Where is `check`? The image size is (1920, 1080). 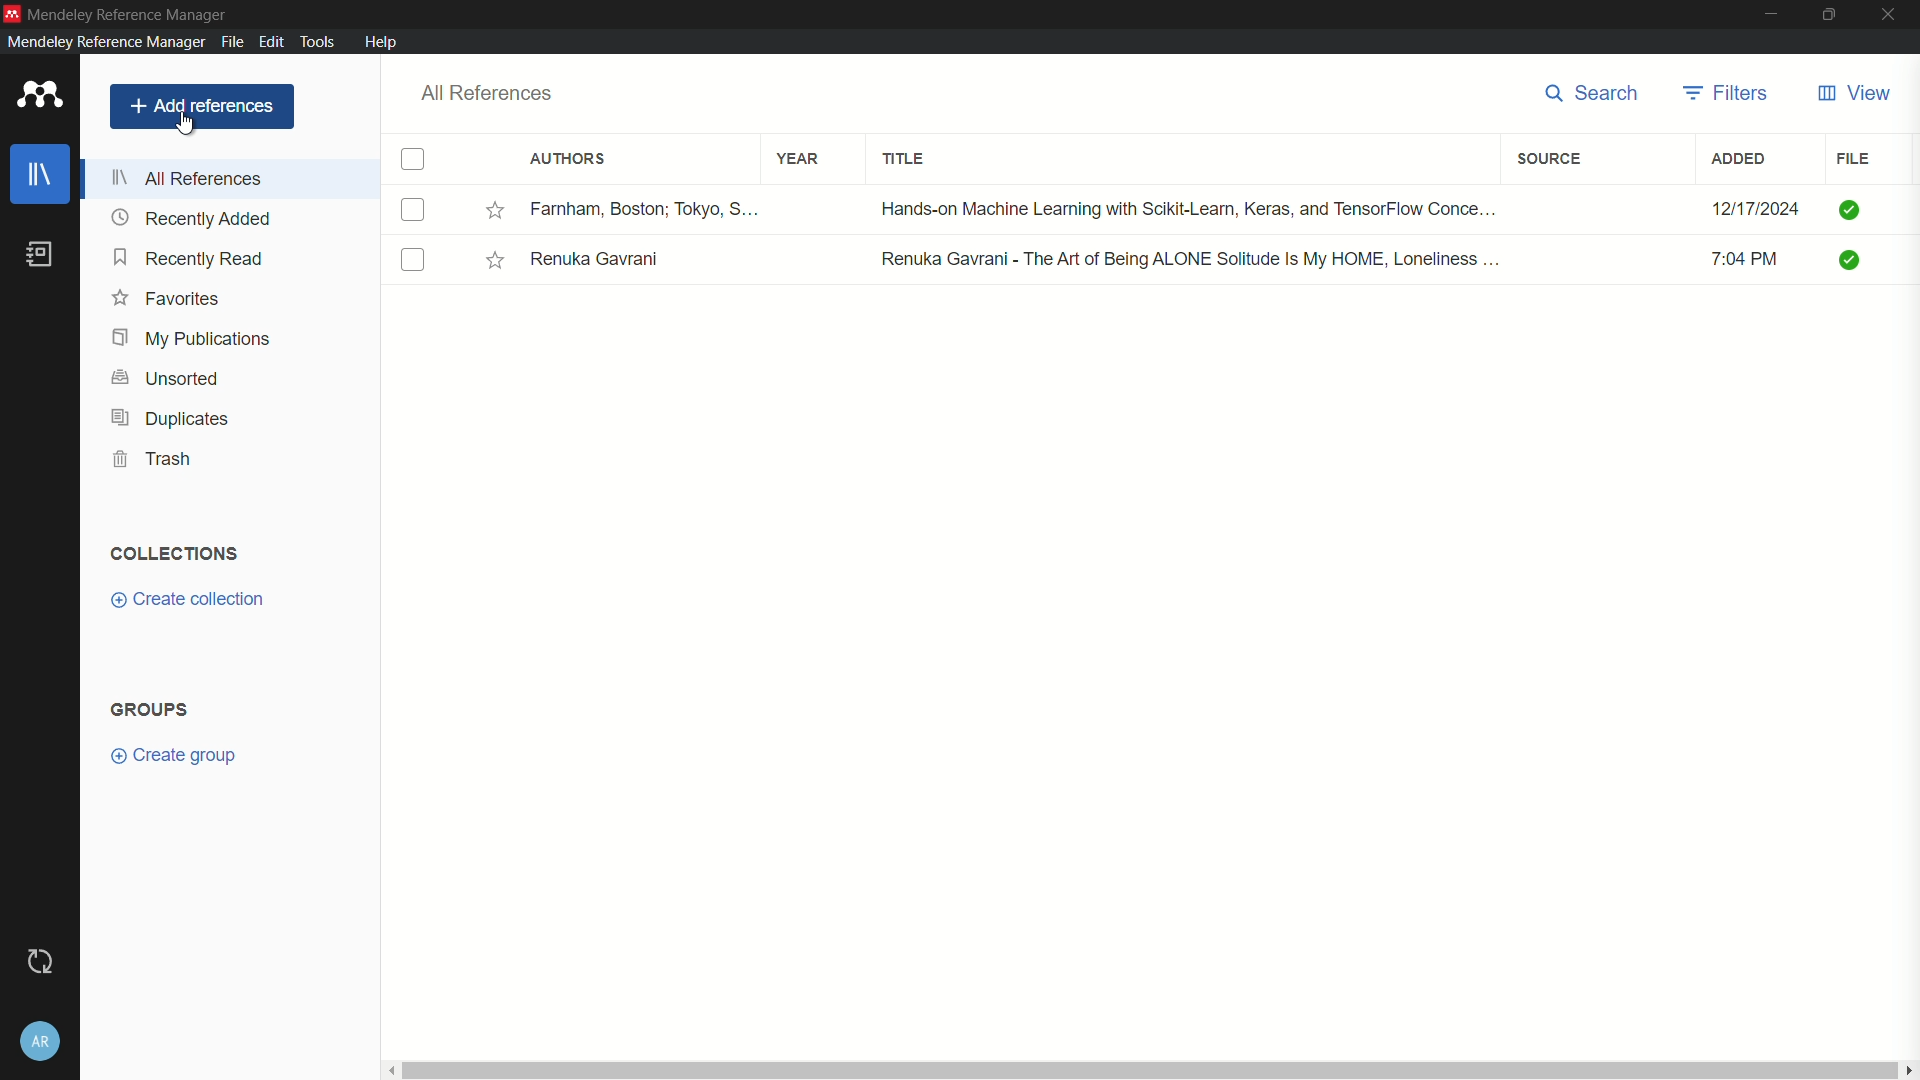 check is located at coordinates (1852, 208).